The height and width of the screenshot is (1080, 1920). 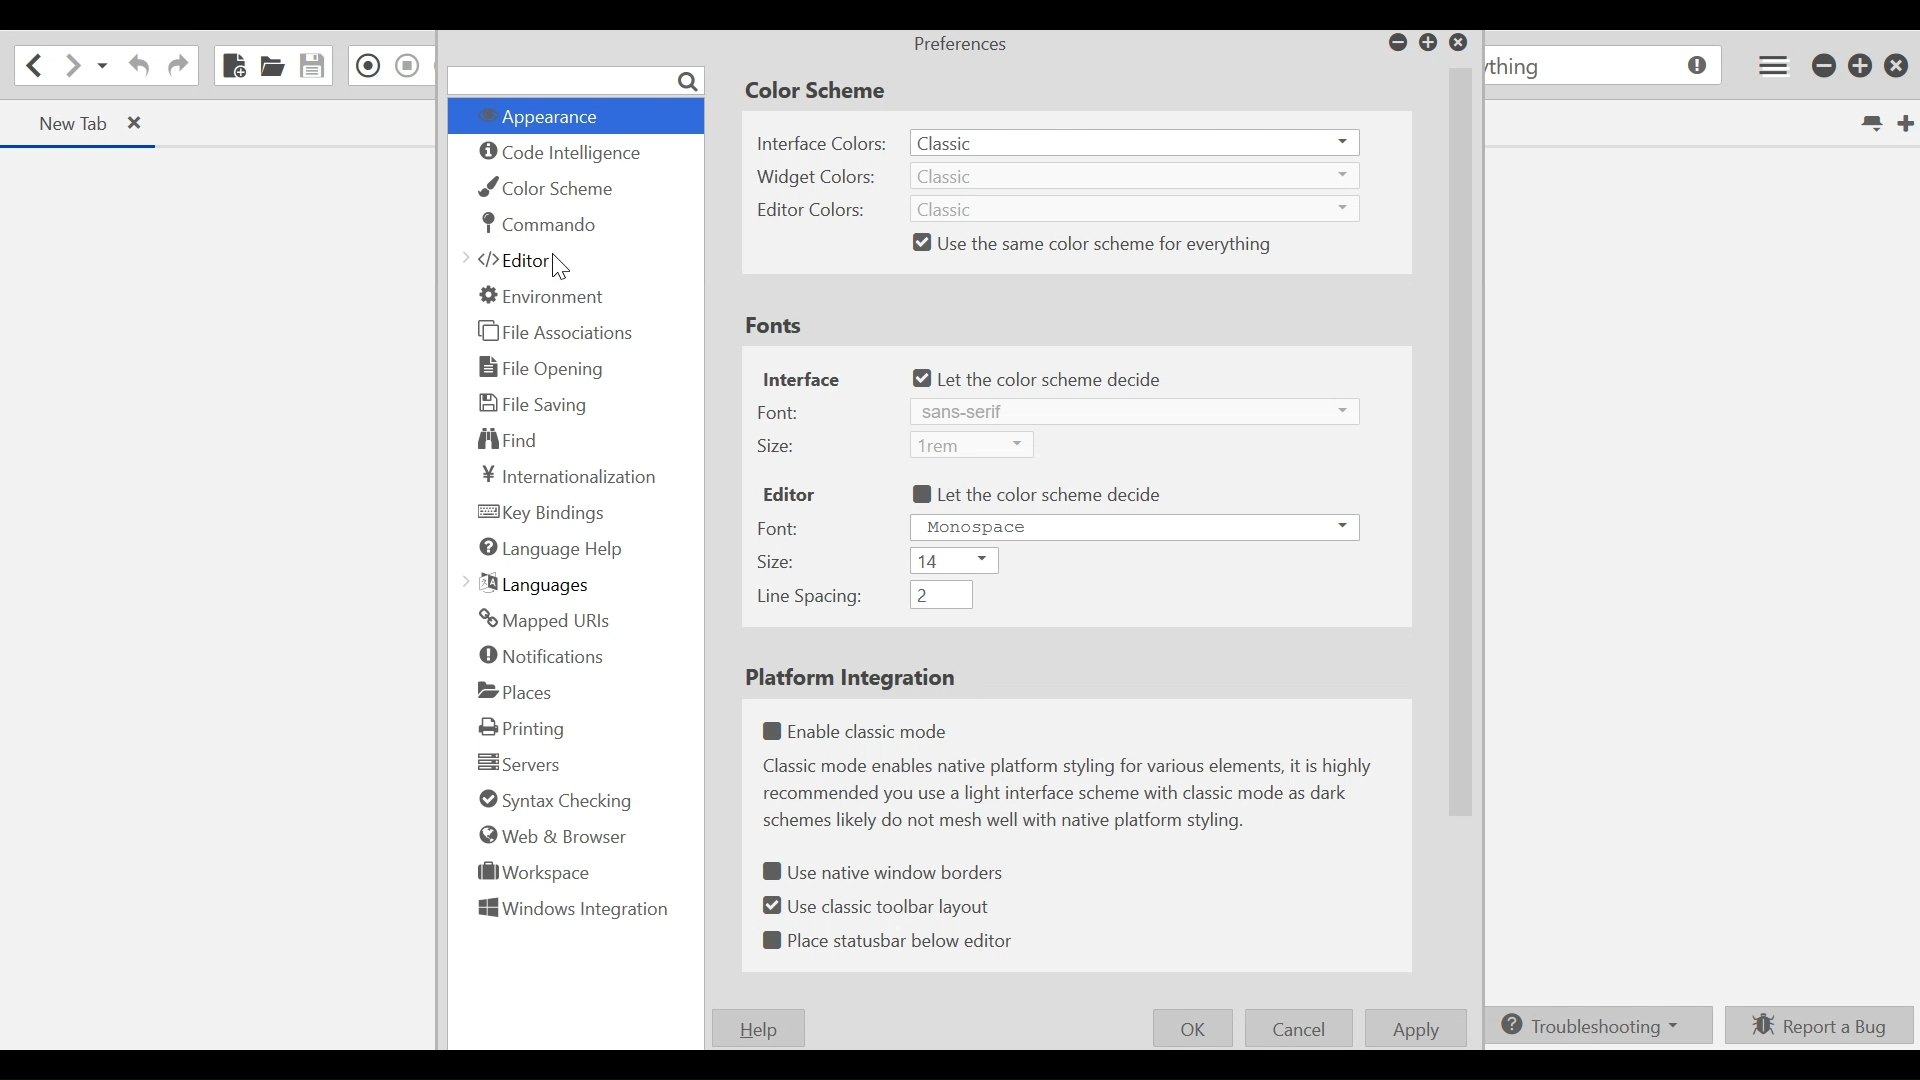 I want to click on Language Help, so click(x=550, y=548).